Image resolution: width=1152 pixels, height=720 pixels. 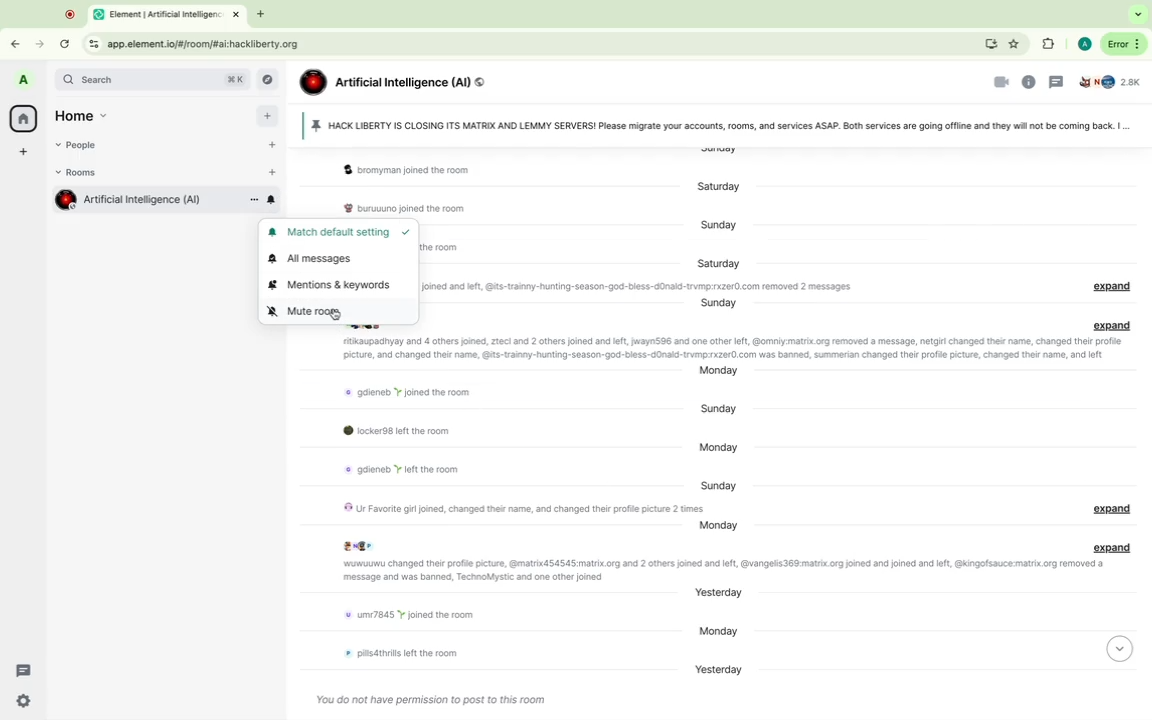 I want to click on Home, so click(x=23, y=118).